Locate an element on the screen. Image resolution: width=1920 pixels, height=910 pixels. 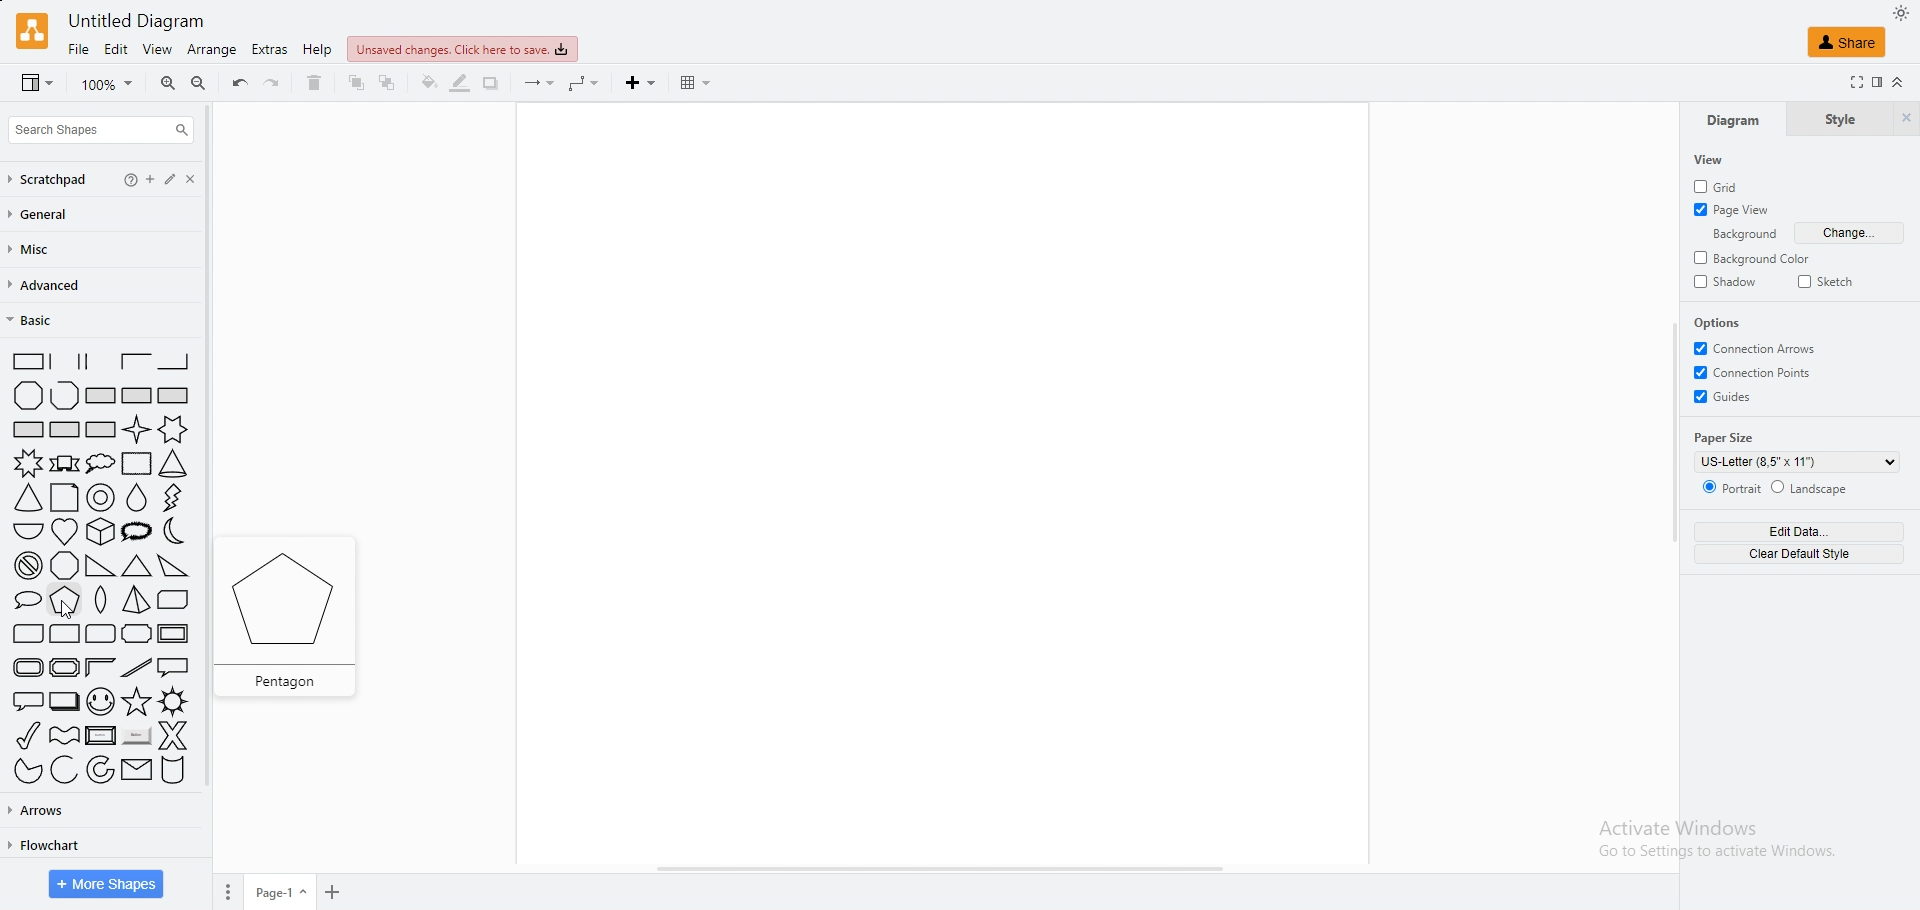
pyramid is located at coordinates (136, 602).